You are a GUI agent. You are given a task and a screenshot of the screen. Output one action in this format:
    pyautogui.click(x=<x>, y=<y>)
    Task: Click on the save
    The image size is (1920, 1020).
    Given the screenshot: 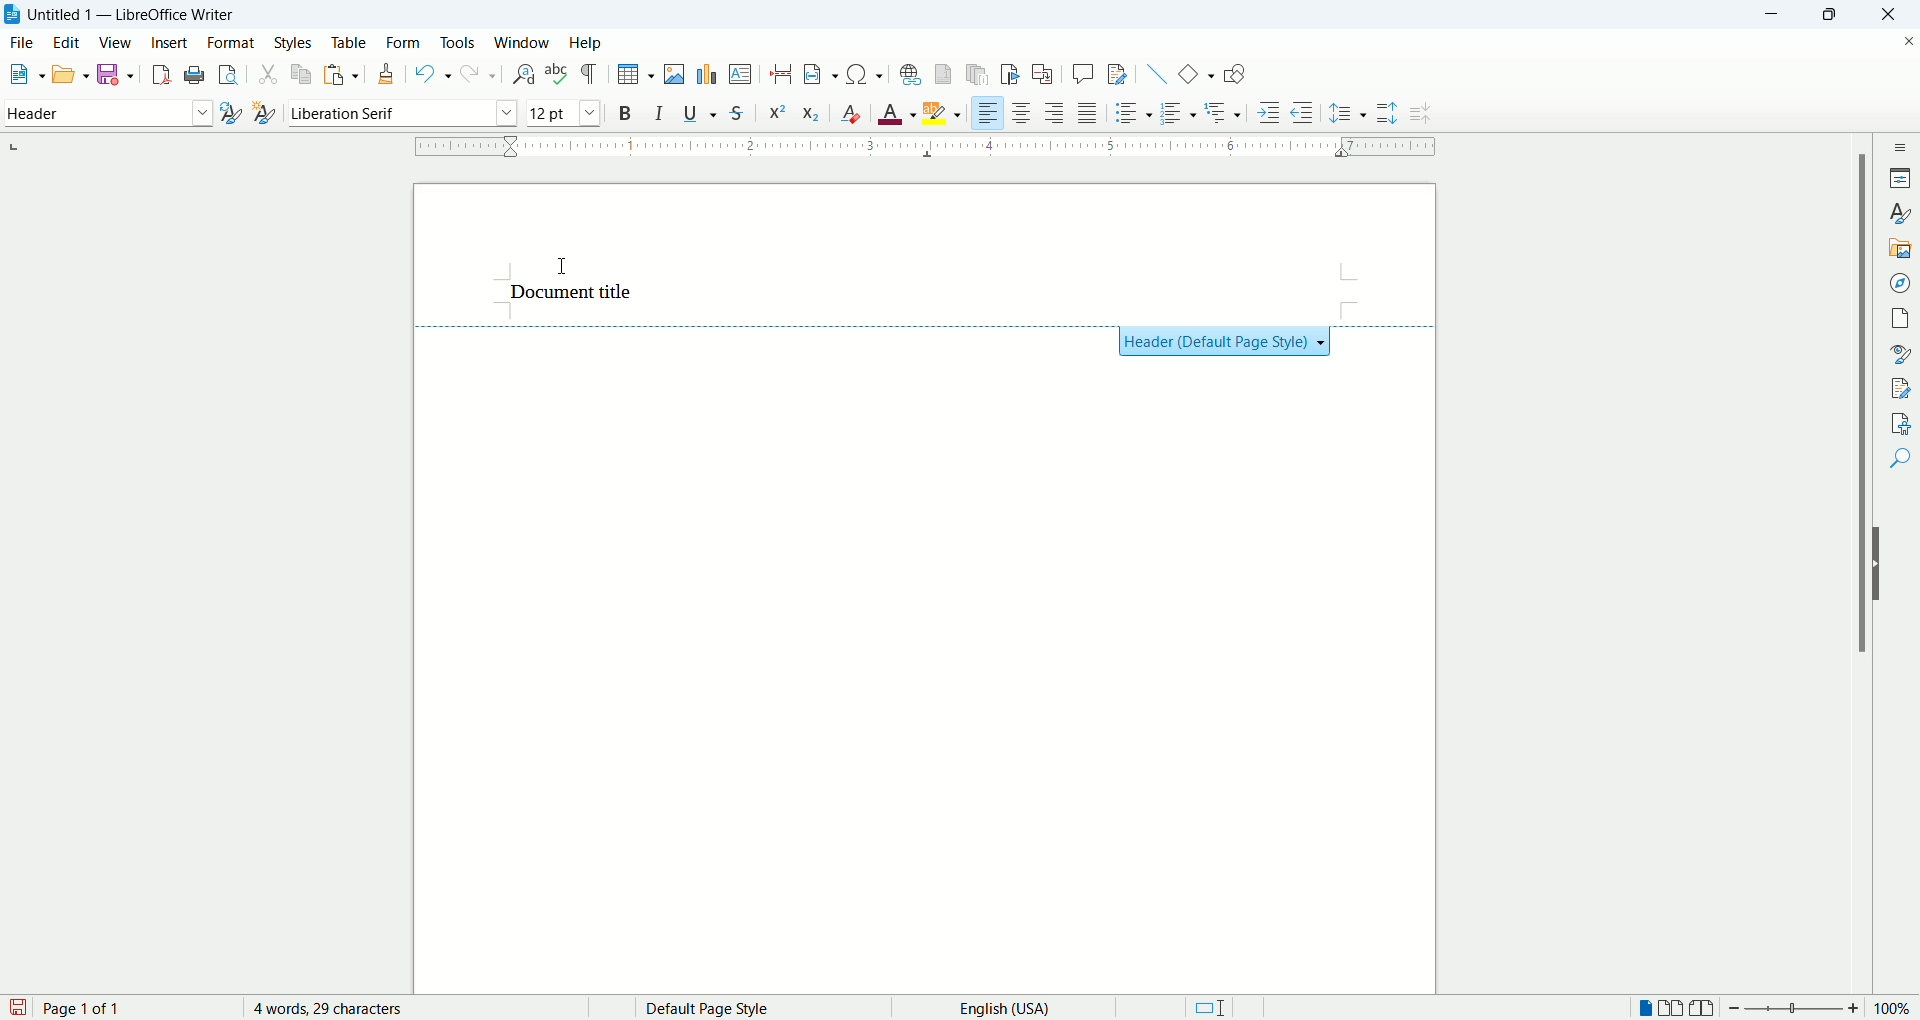 What is the action you would take?
    pyautogui.click(x=19, y=1005)
    